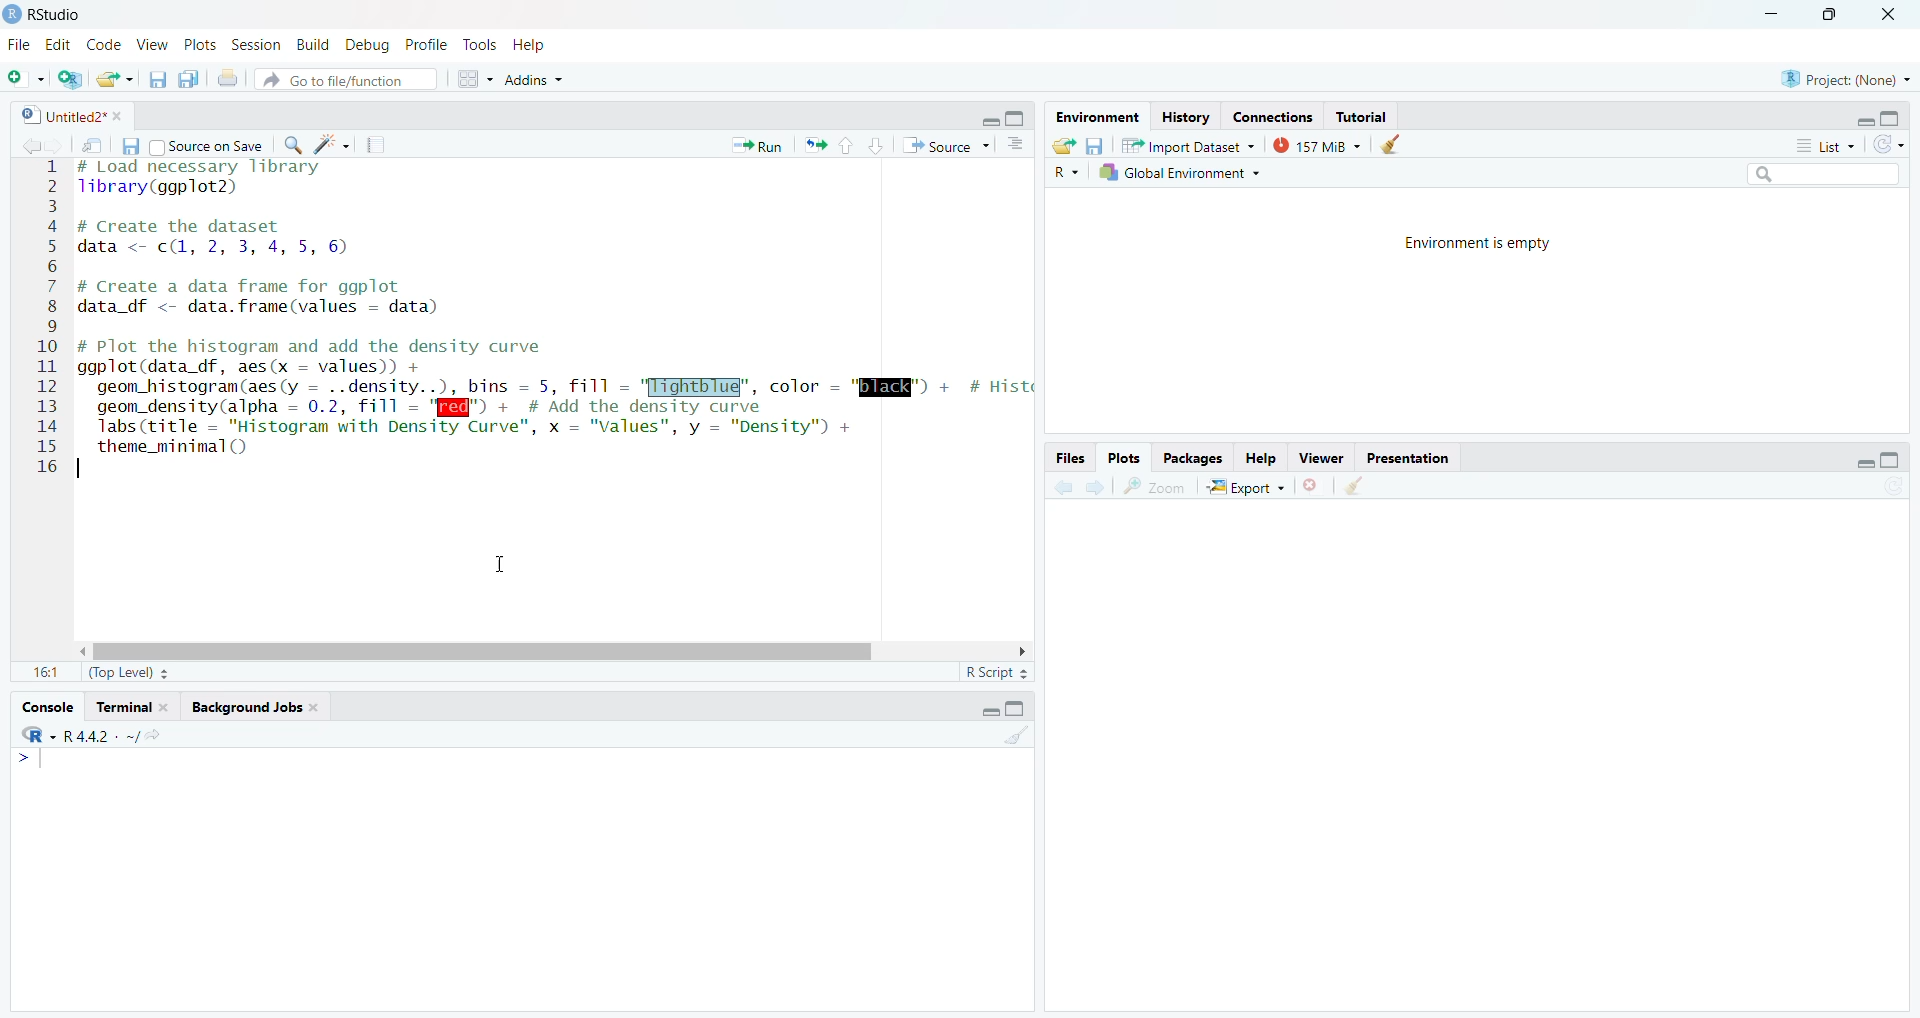 The width and height of the screenshot is (1920, 1018). What do you see at coordinates (128, 672) in the screenshot?
I see `(Top Level)` at bounding box center [128, 672].